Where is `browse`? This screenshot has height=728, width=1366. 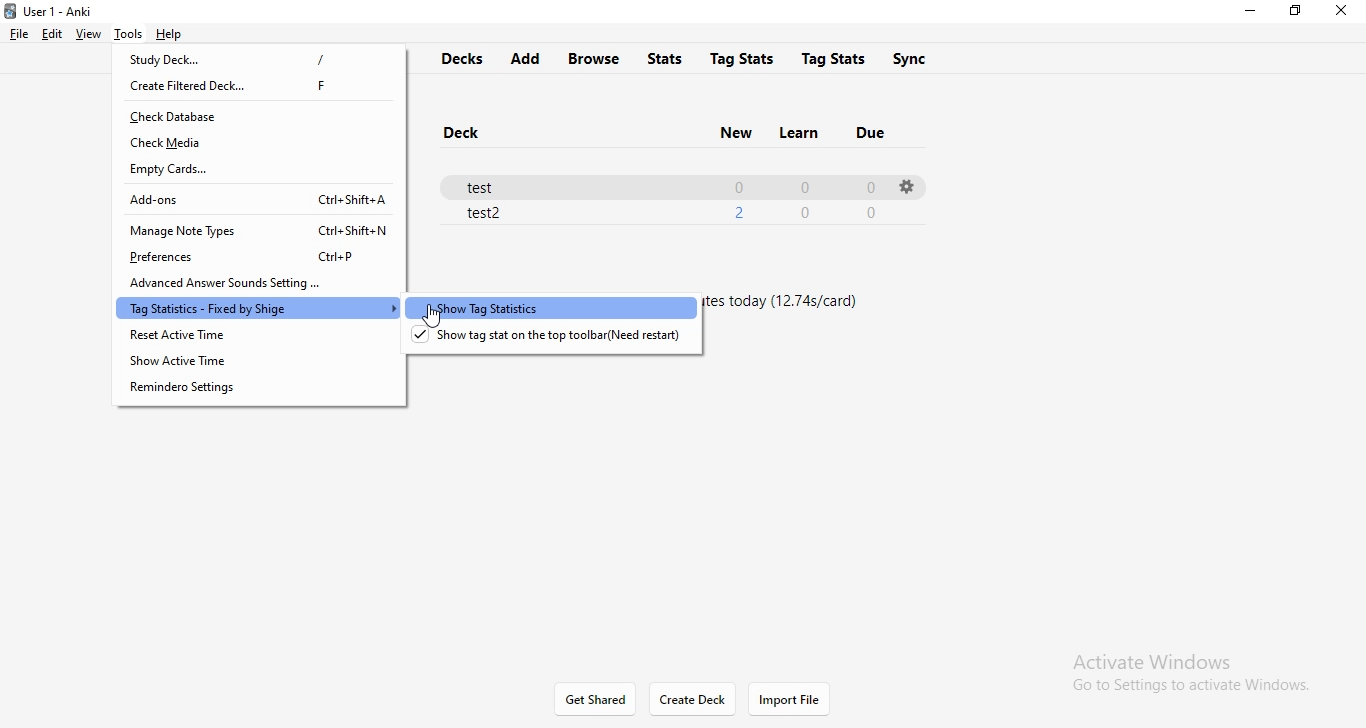 browse is located at coordinates (597, 57).